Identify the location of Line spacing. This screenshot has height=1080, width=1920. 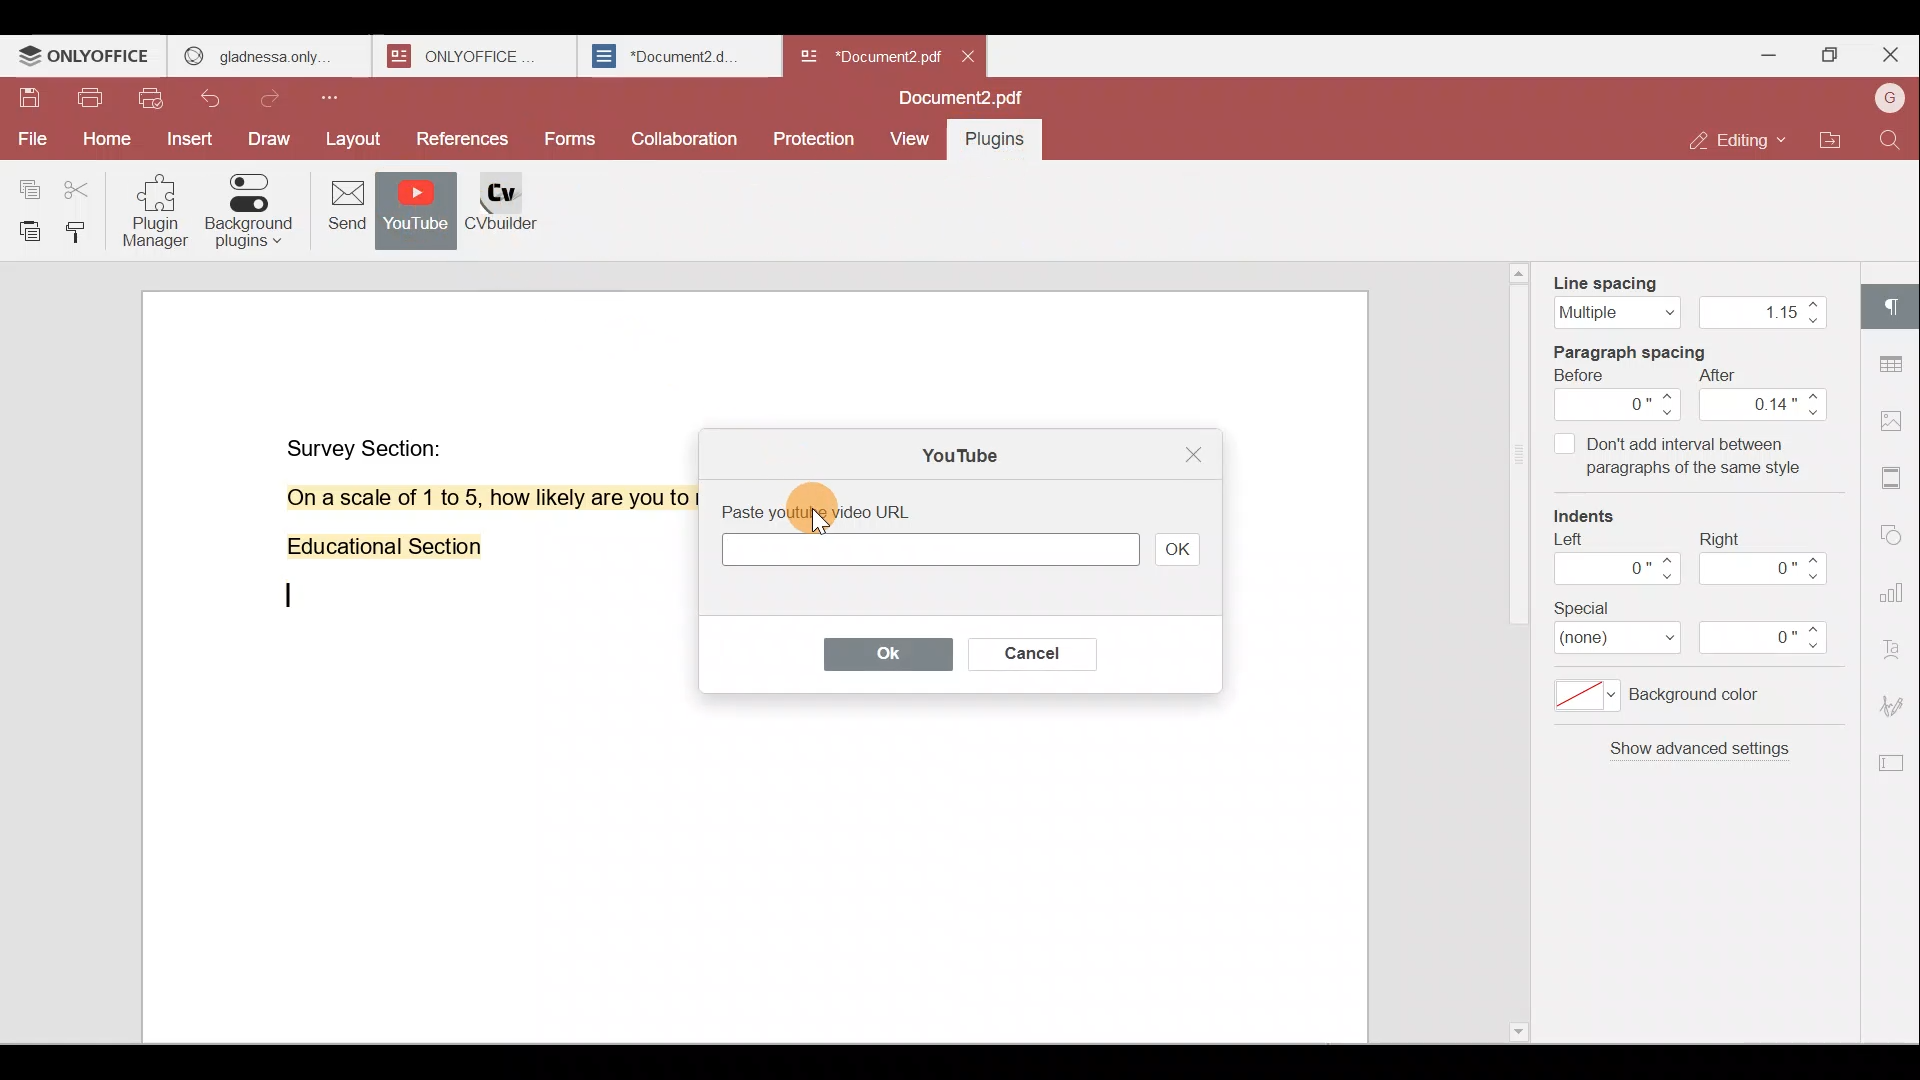
(1686, 295).